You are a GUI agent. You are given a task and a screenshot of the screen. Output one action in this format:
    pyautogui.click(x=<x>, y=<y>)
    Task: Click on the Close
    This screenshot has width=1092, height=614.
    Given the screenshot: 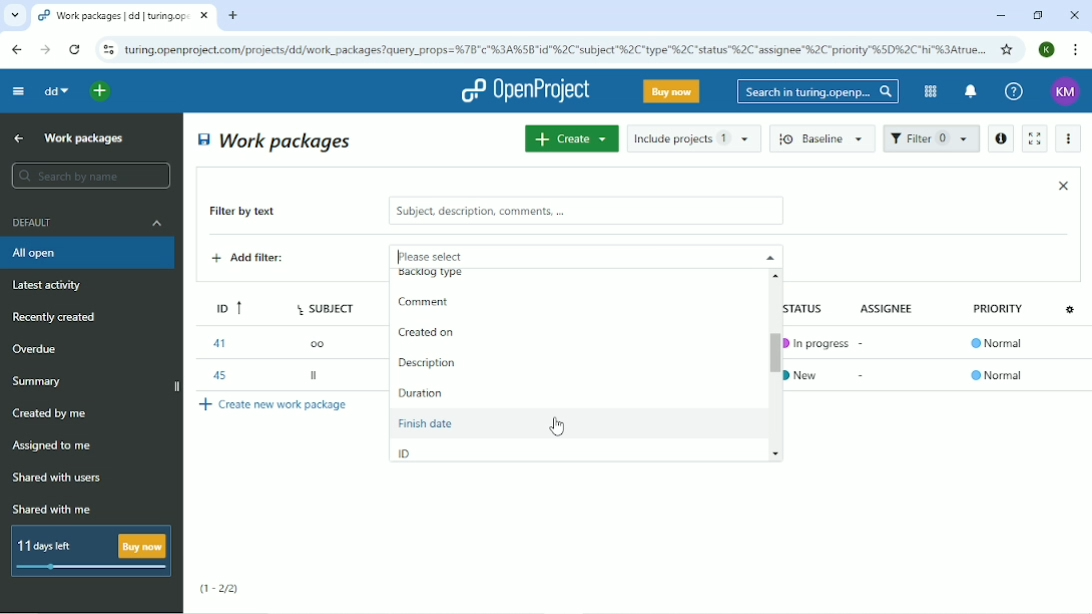 What is the action you would take?
    pyautogui.click(x=1063, y=185)
    